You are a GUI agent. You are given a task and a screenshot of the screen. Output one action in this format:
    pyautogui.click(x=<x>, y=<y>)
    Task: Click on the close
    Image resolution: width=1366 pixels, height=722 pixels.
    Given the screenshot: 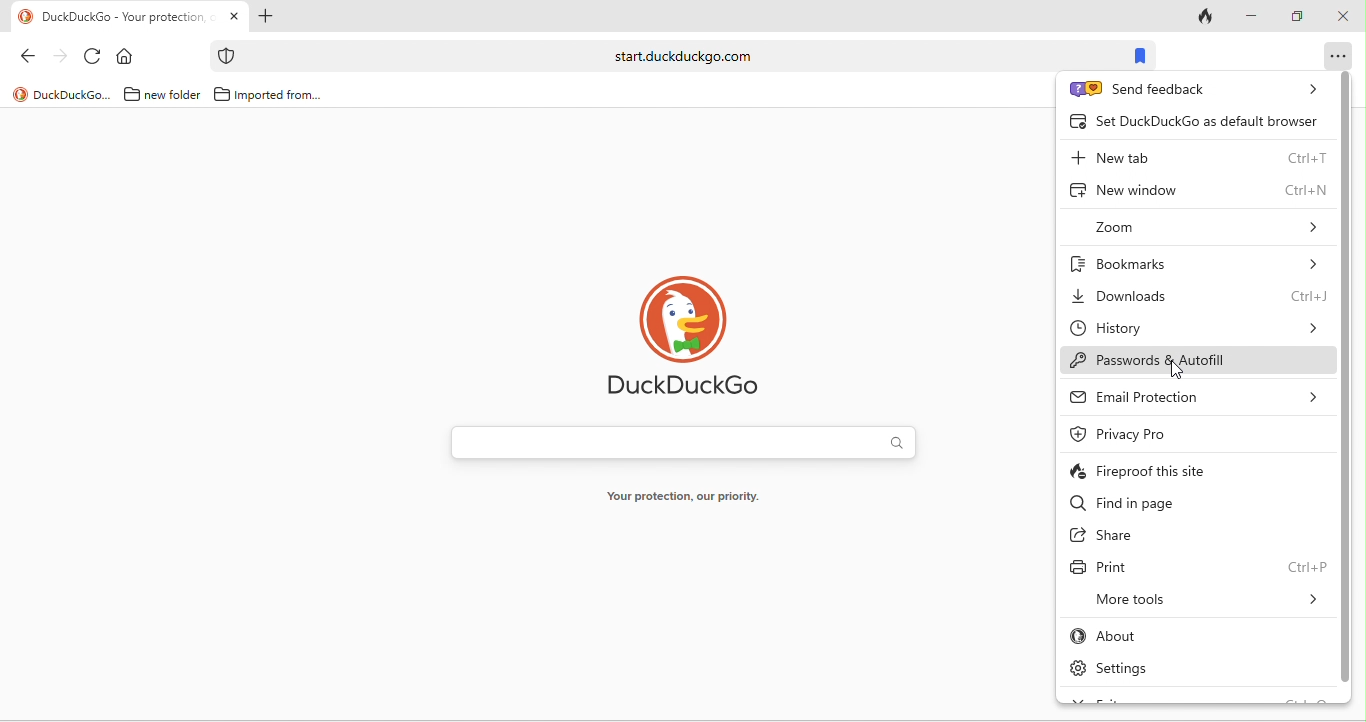 What is the action you would take?
    pyautogui.click(x=1343, y=18)
    